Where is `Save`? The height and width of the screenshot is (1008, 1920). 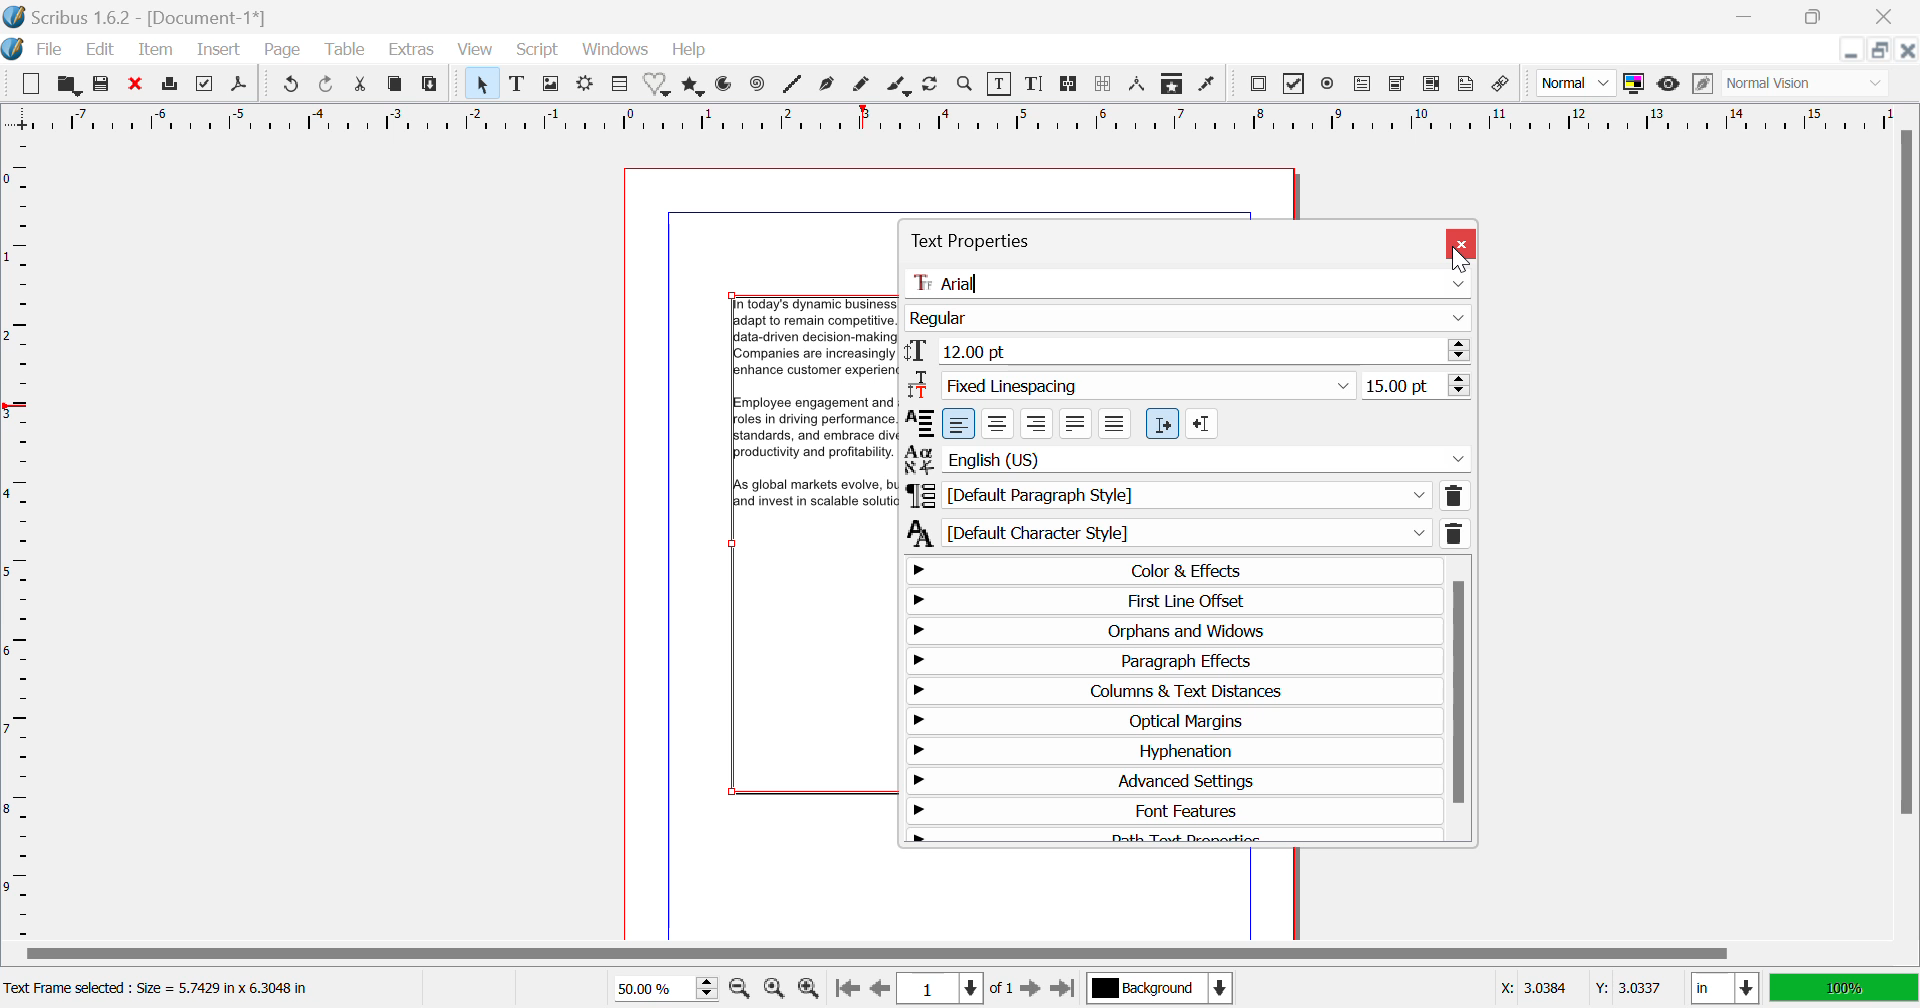
Save is located at coordinates (104, 84).